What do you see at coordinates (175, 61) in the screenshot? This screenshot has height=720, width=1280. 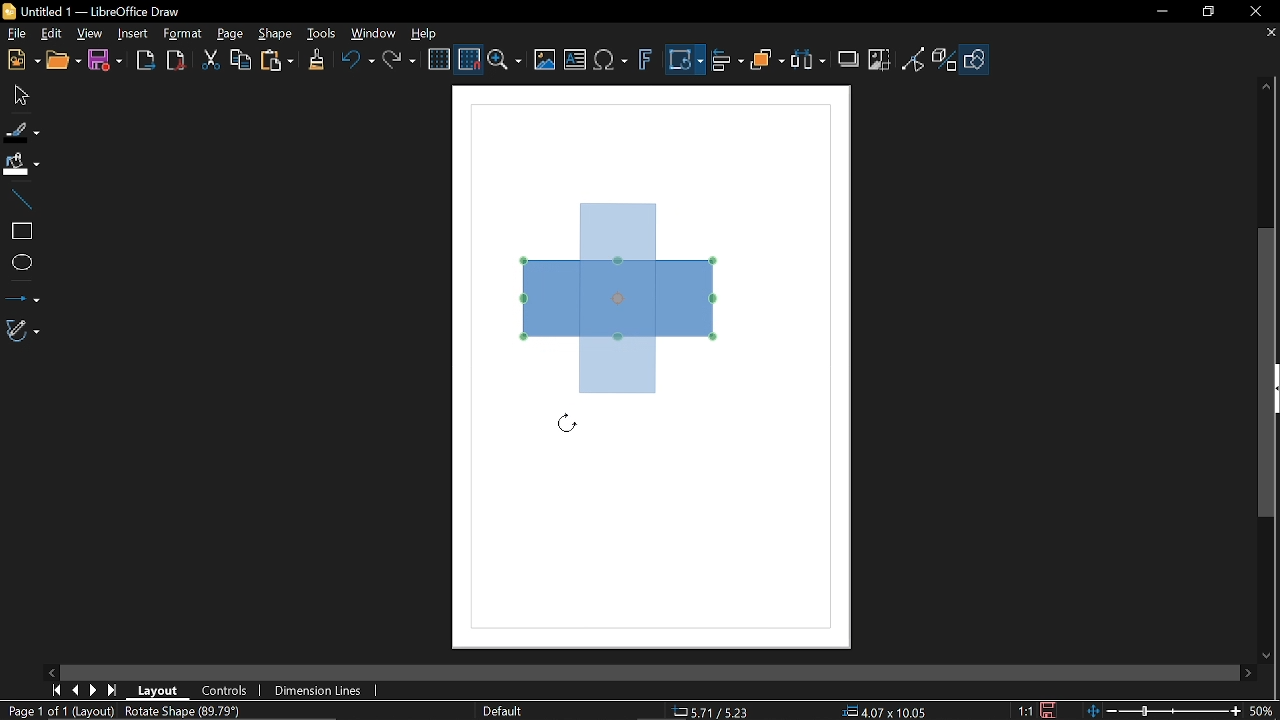 I see `Export as pdf` at bounding box center [175, 61].